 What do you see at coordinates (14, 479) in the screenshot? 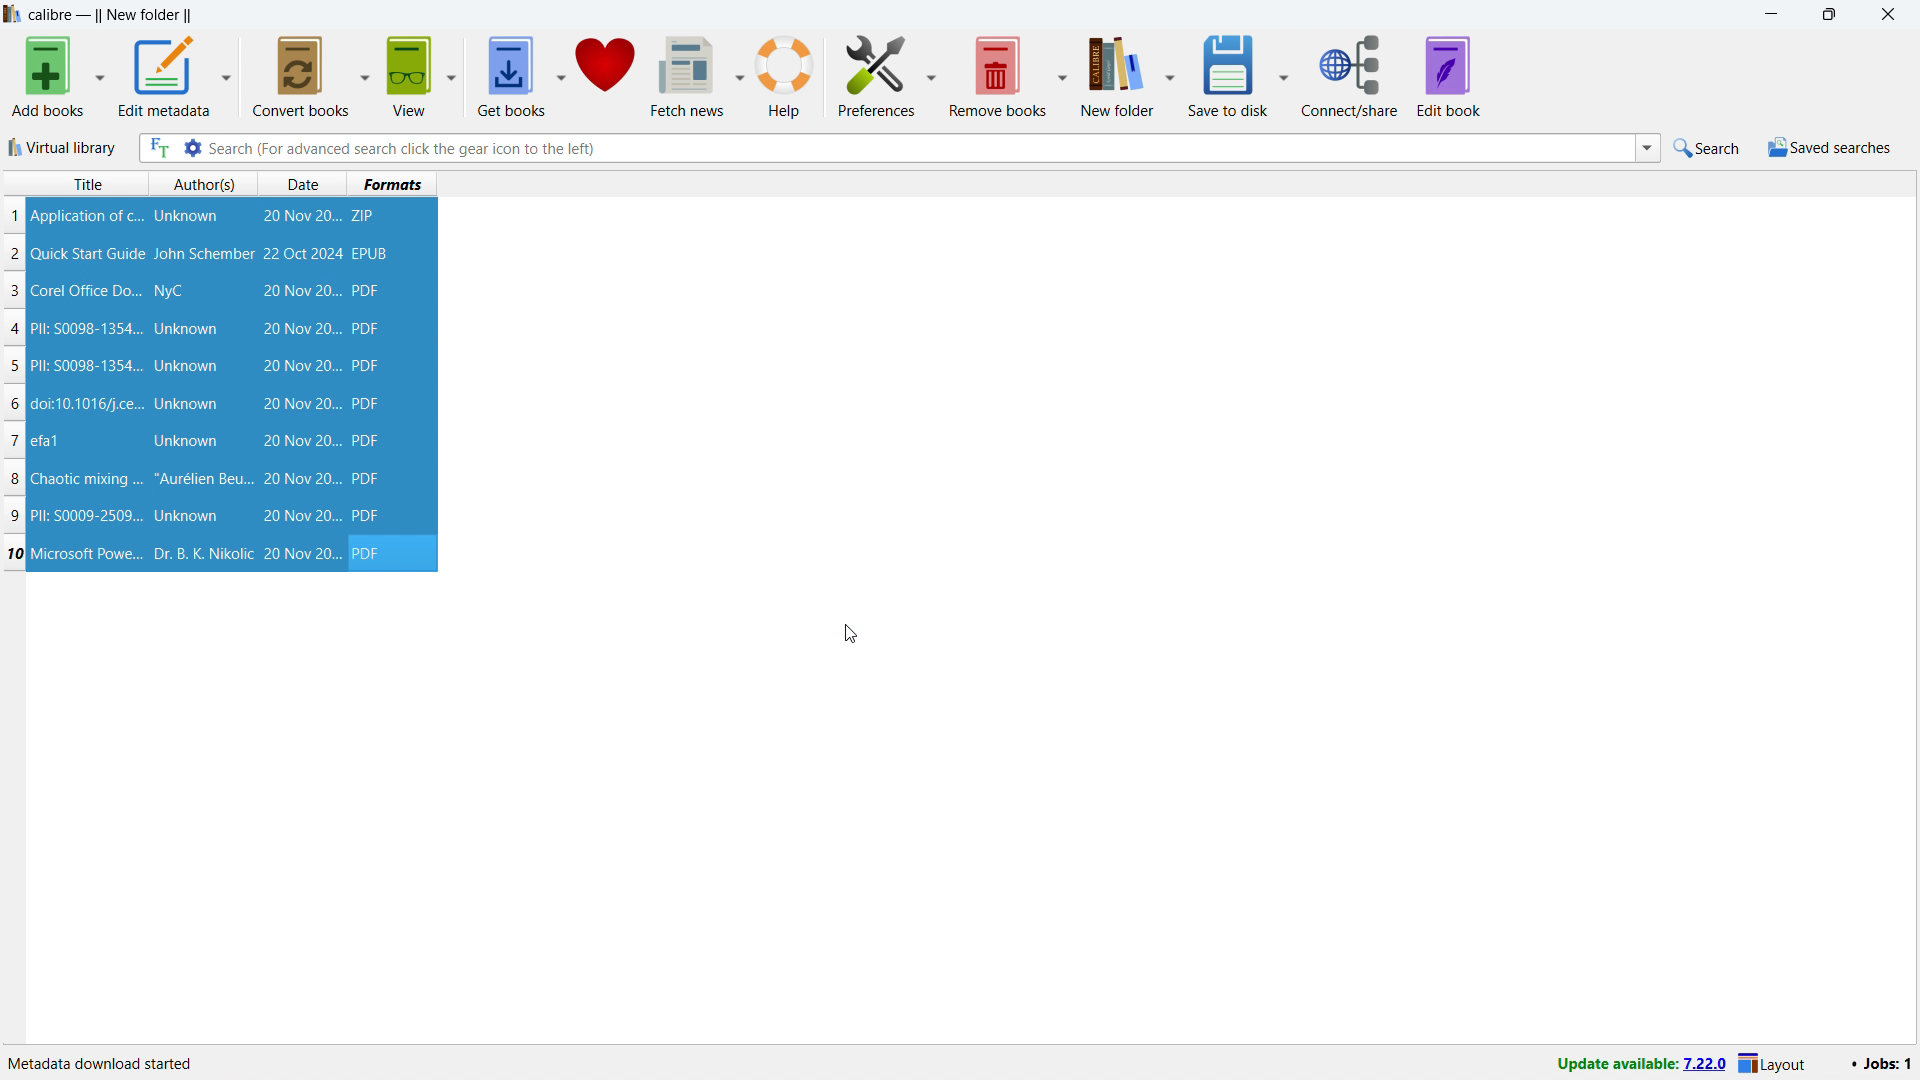
I see `8` at bounding box center [14, 479].